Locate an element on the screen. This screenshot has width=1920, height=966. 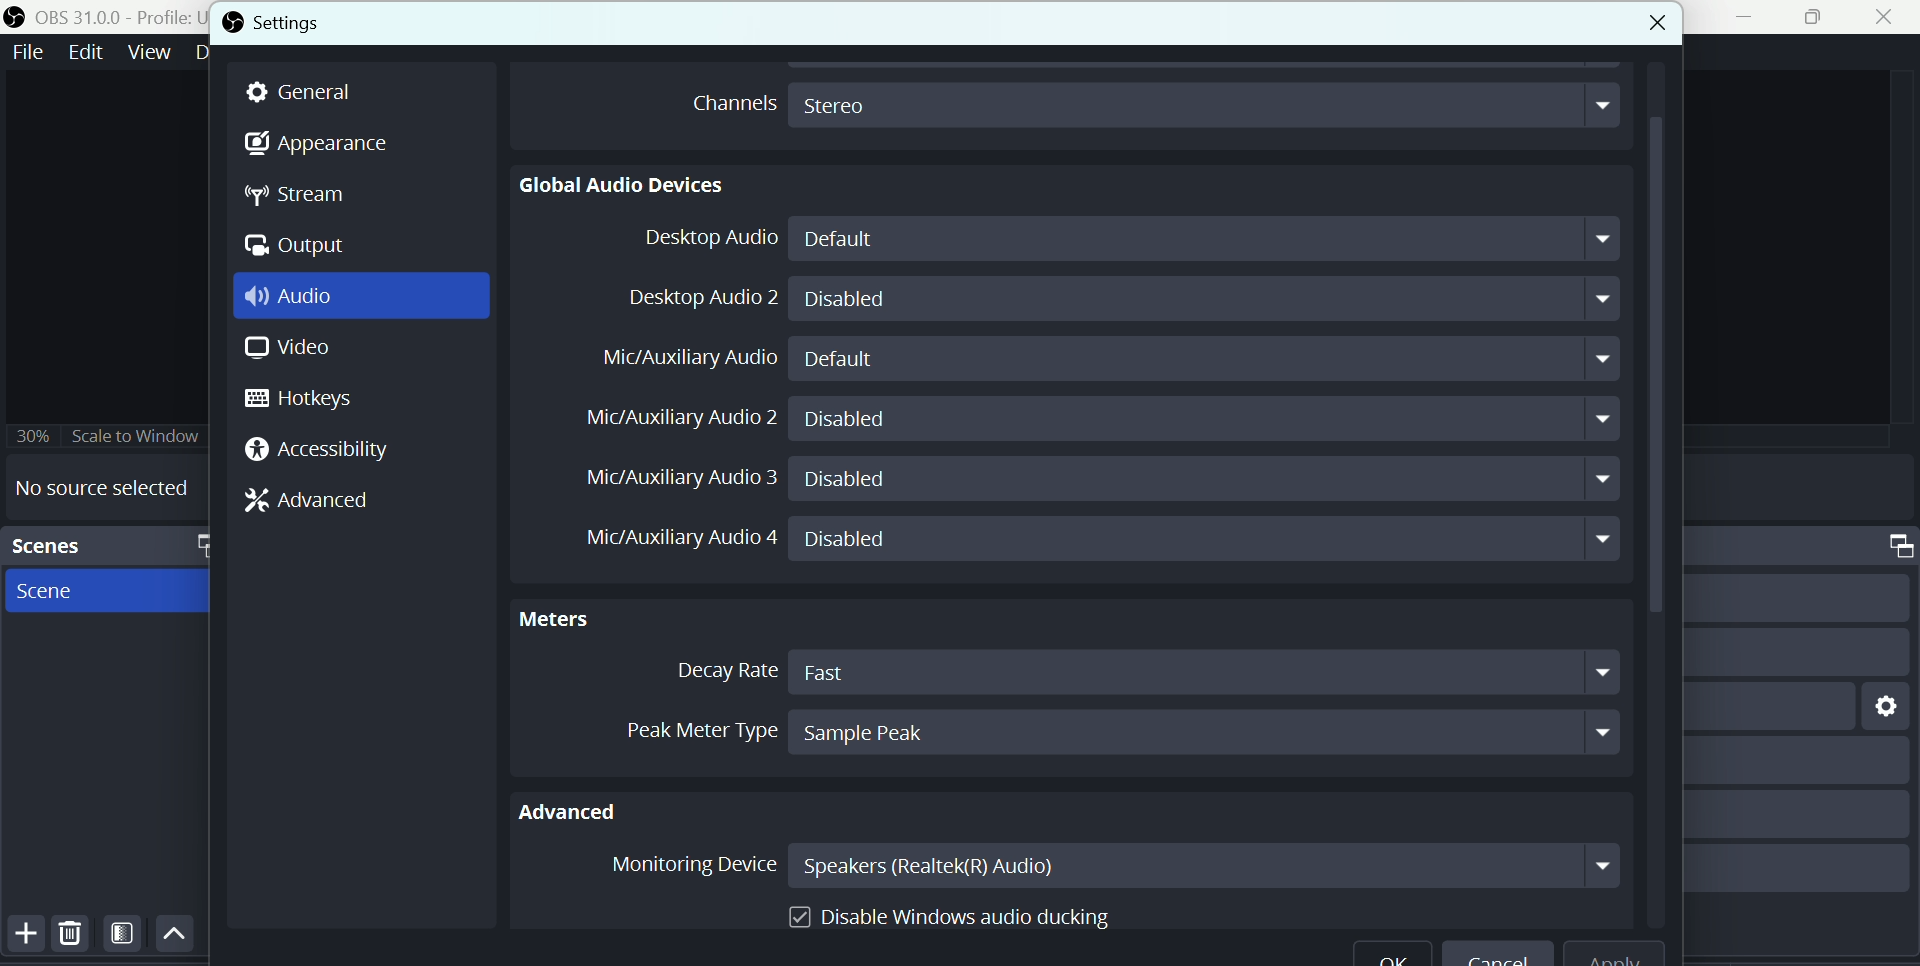
general is located at coordinates (310, 92).